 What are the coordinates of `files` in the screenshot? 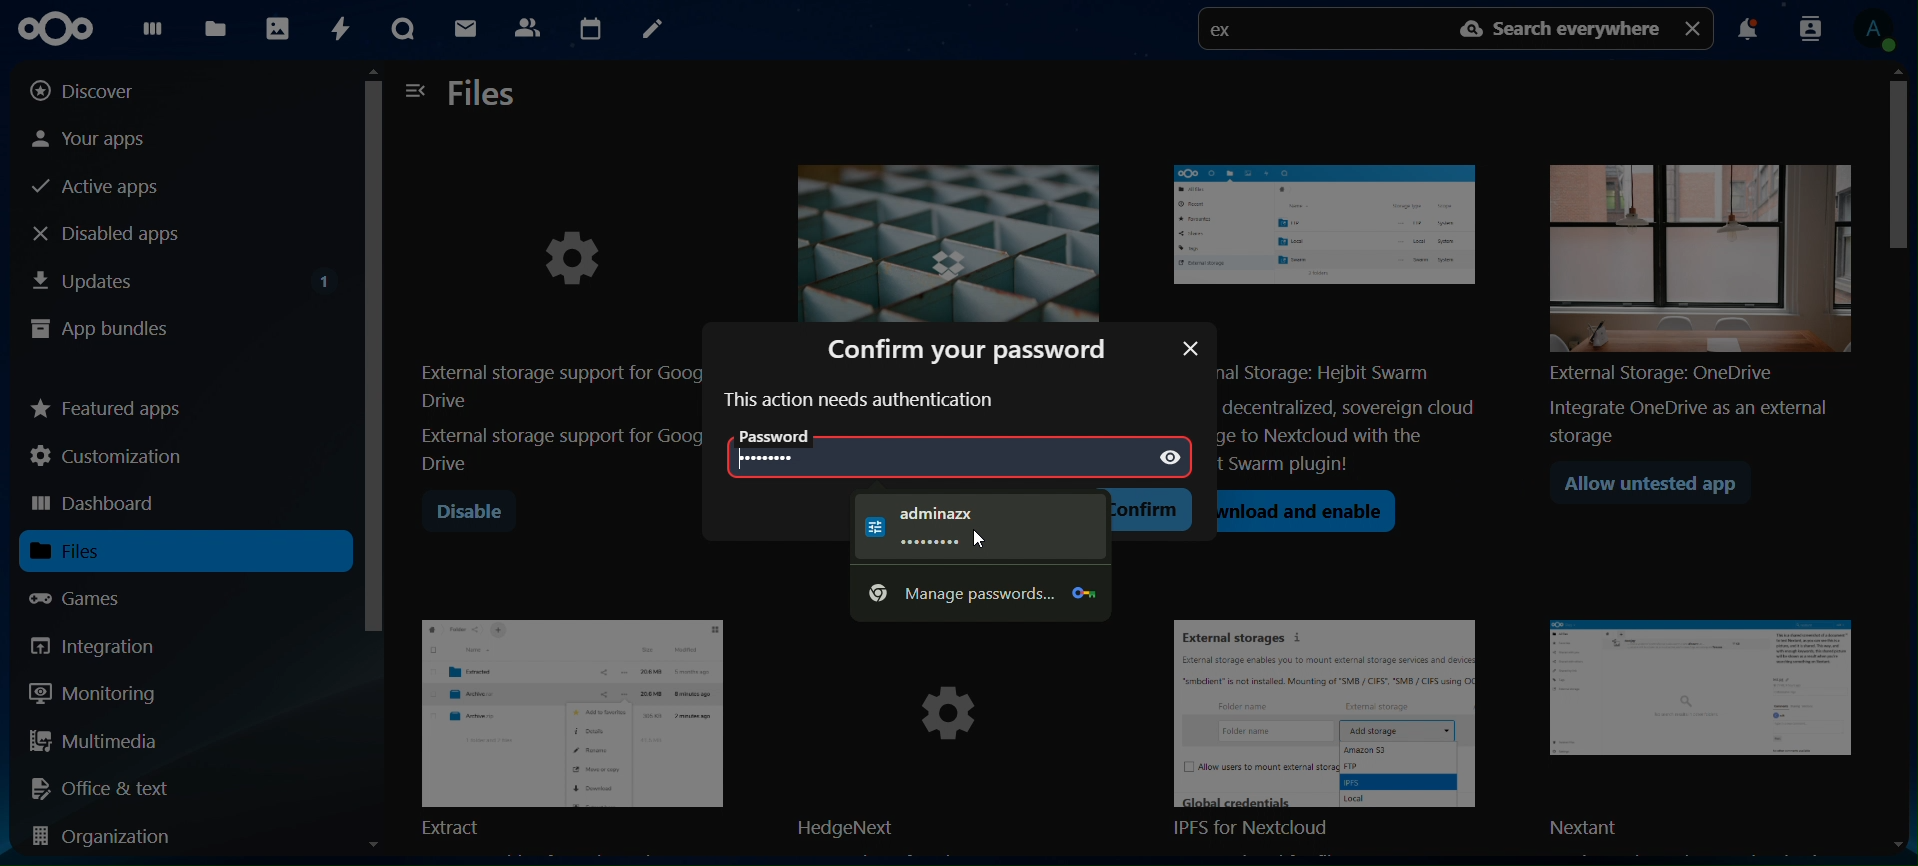 It's located at (484, 95).